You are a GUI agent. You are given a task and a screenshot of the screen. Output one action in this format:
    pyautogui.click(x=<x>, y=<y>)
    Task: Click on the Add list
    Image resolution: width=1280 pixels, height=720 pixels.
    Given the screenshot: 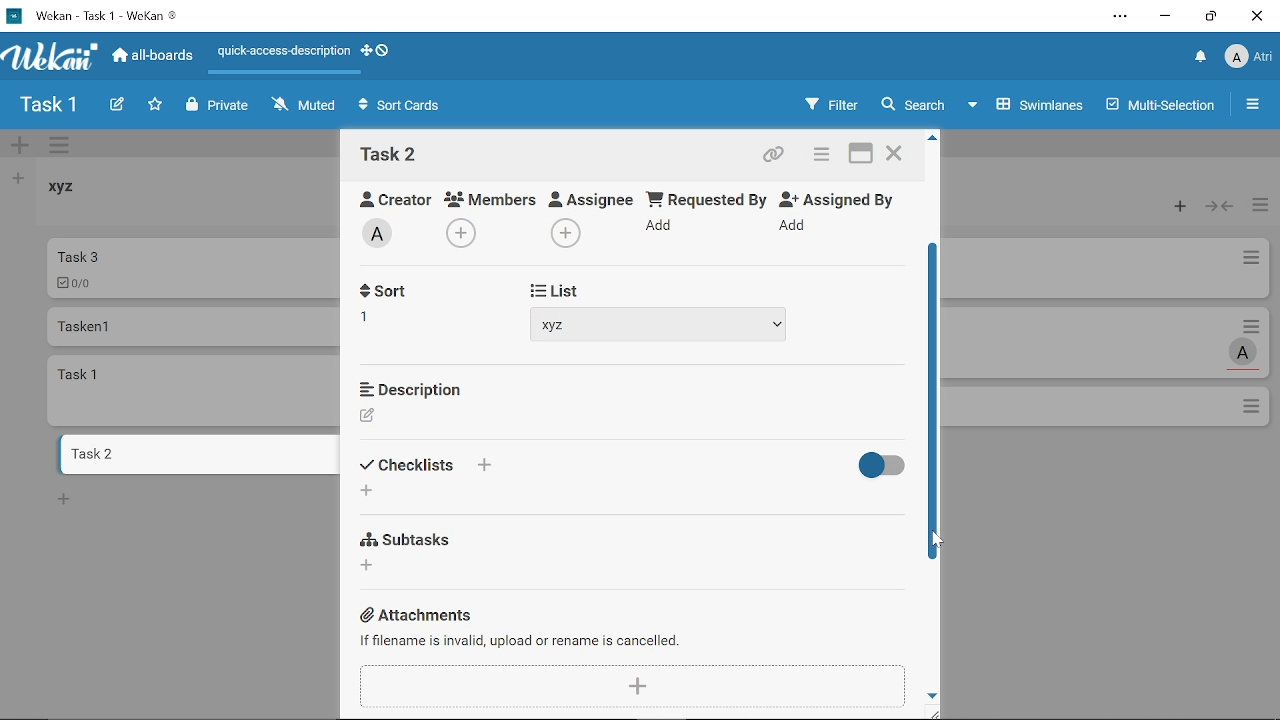 What is the action you would take?
    pyautogui.click(x=16, y=178)
    